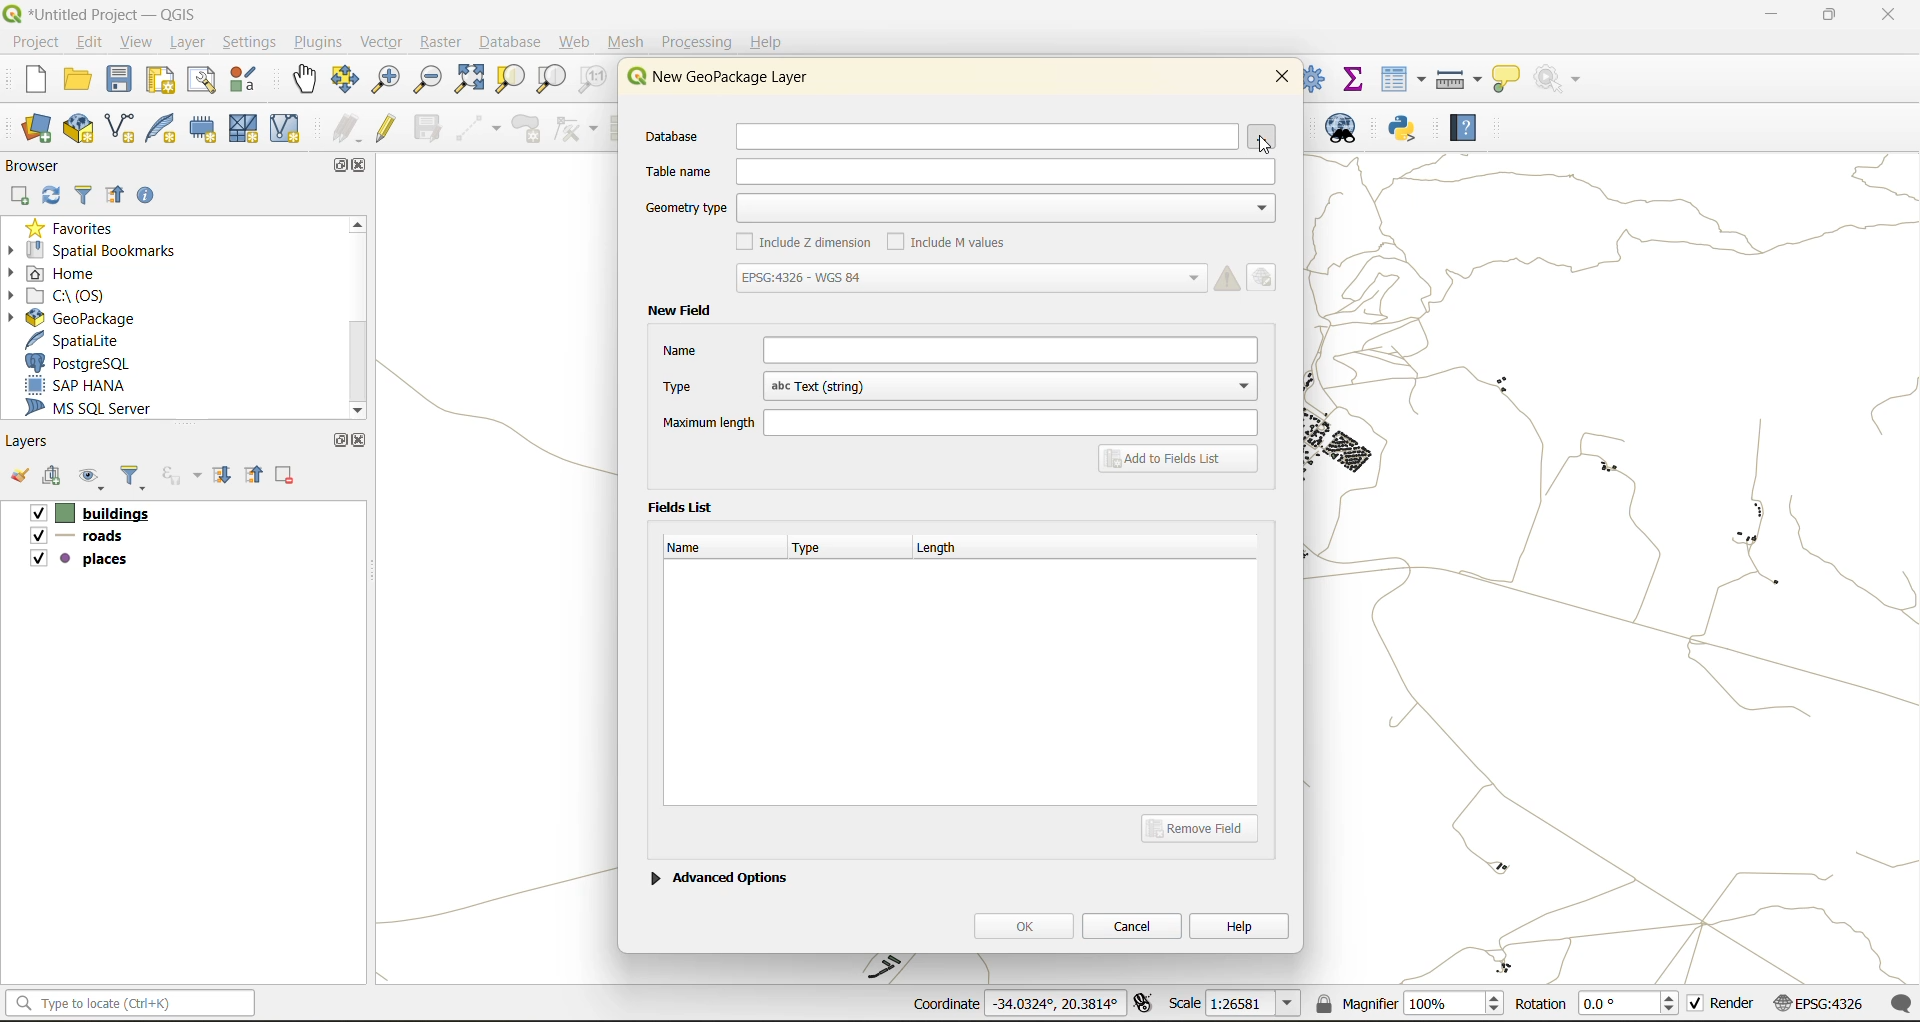 The width and height of the screenshot is (1920, 1022). What do you see at coordinates (425, 82) in the screenshot?
I see `zoom out` at bounding box center [425, 82].